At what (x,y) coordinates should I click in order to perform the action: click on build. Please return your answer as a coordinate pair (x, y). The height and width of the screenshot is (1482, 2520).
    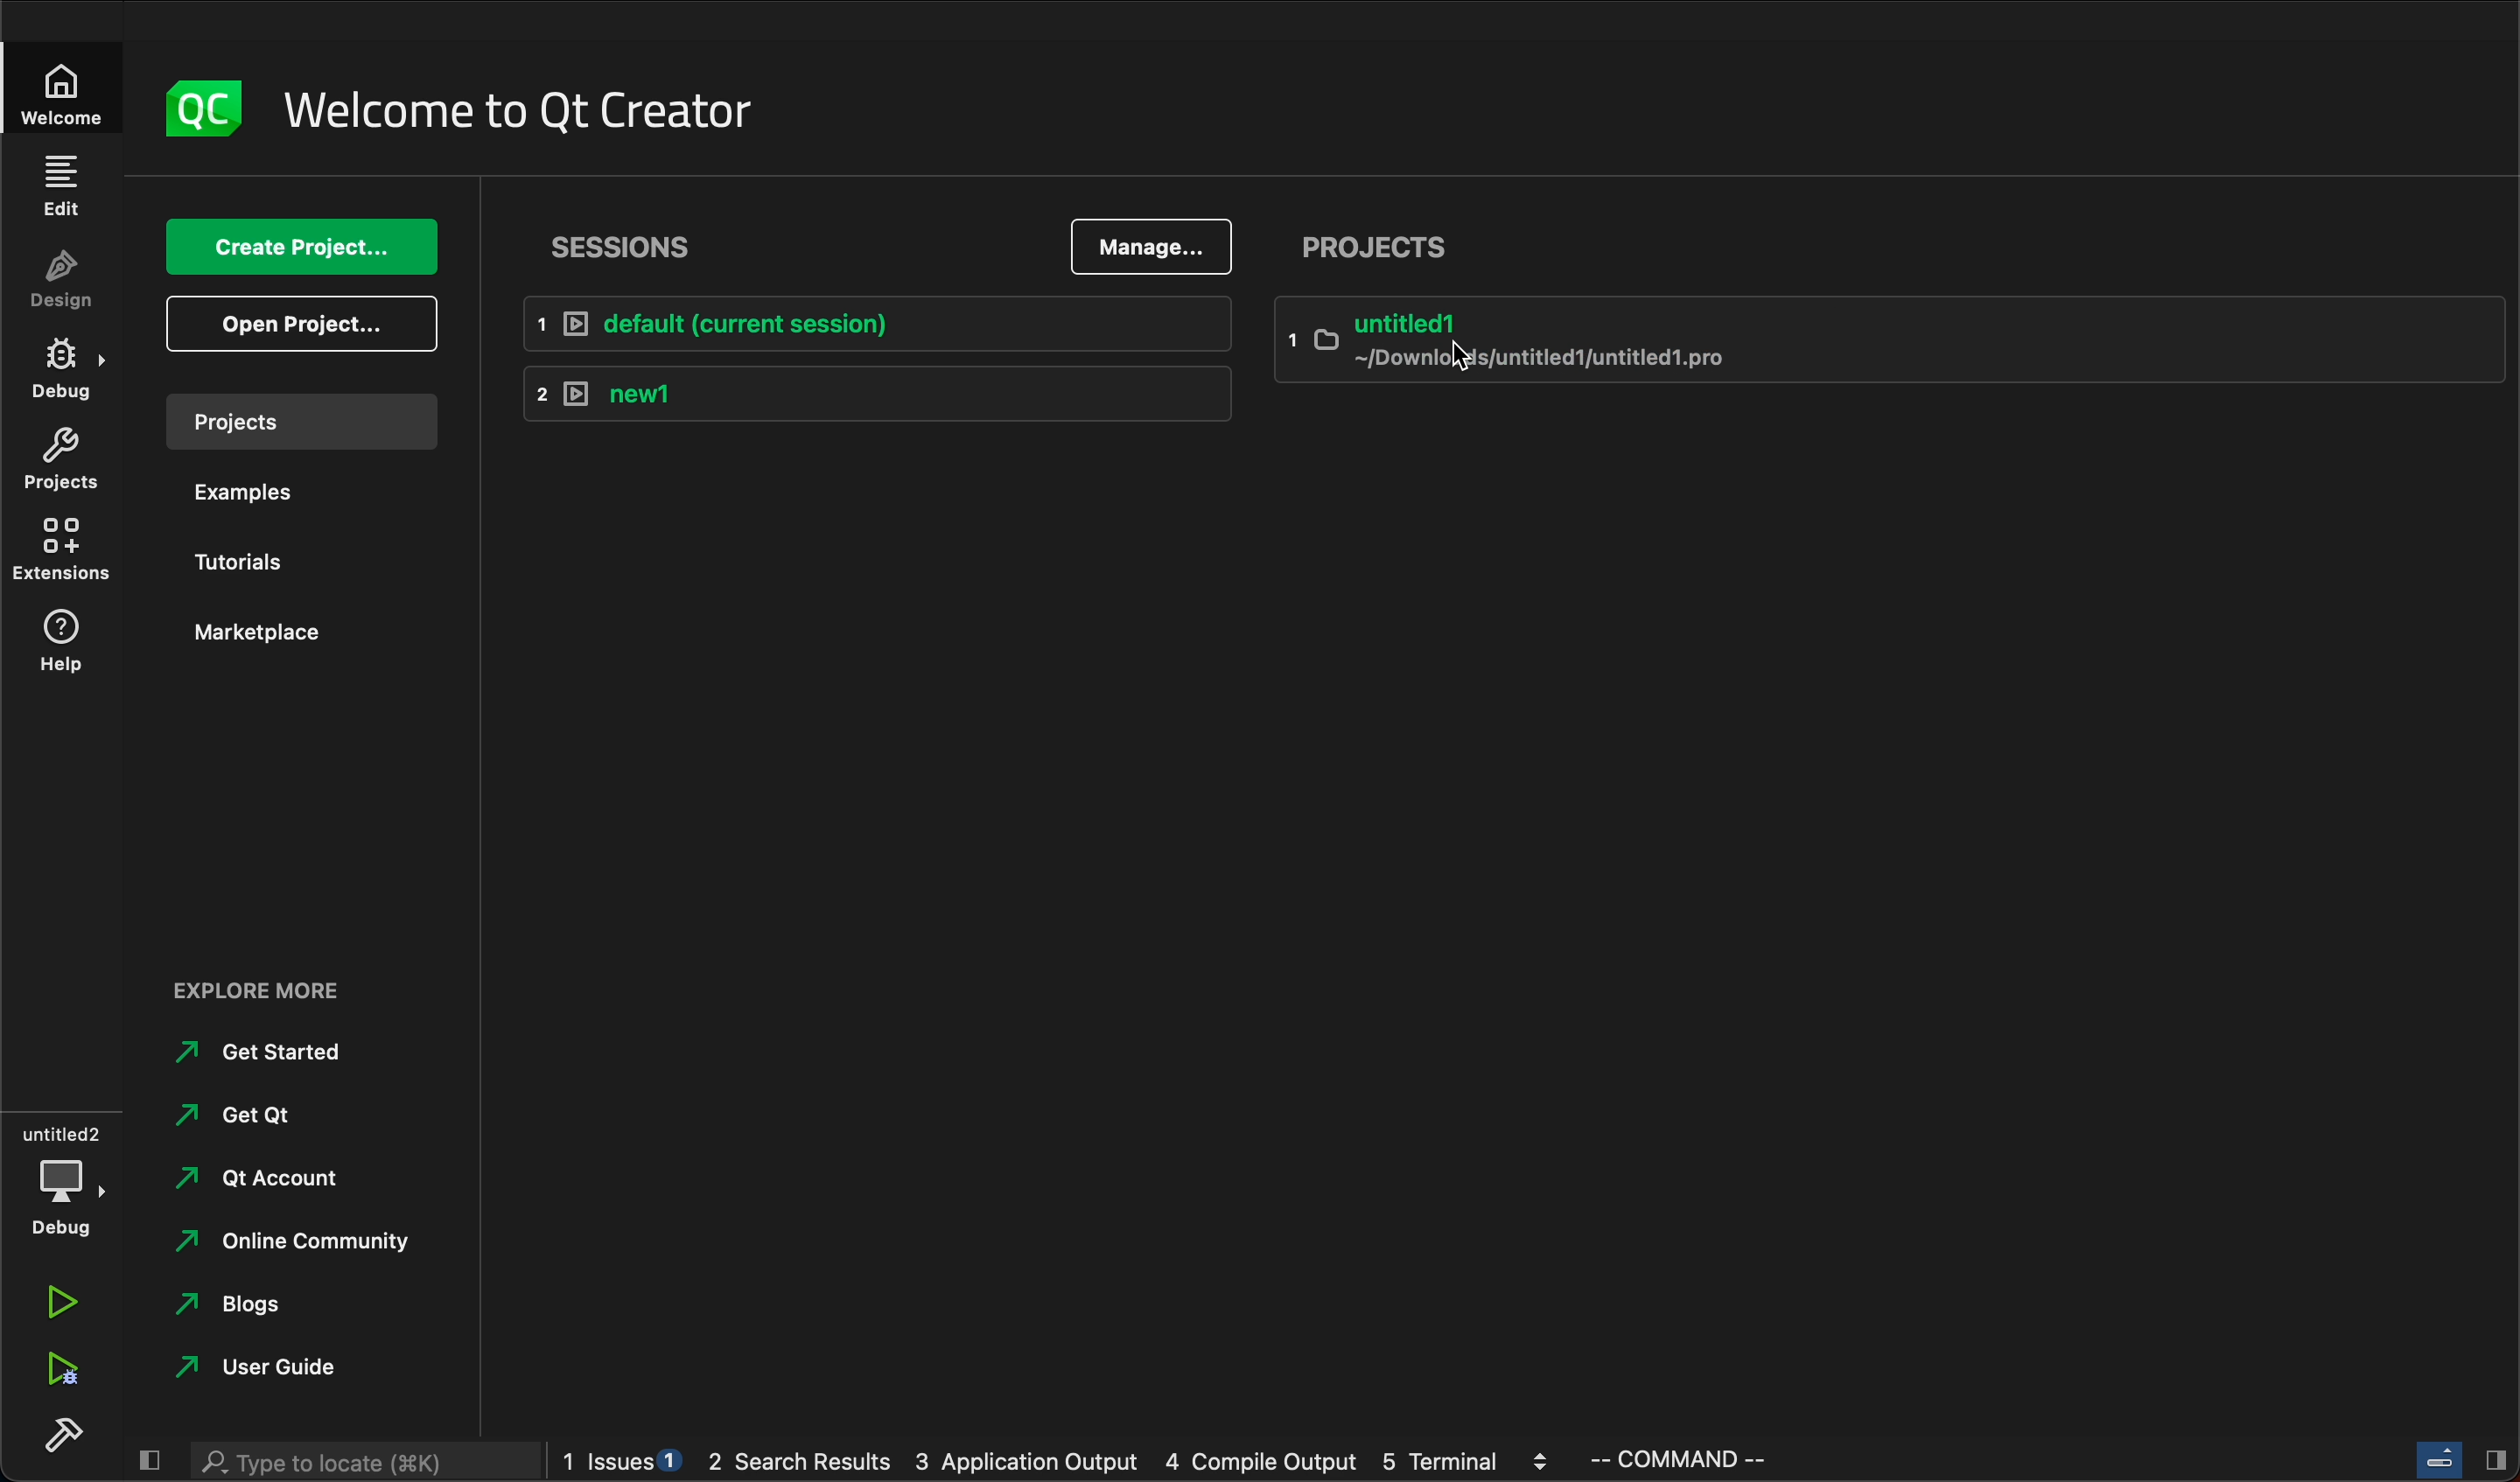
    Looking at the image, I should click on (54, 1446).